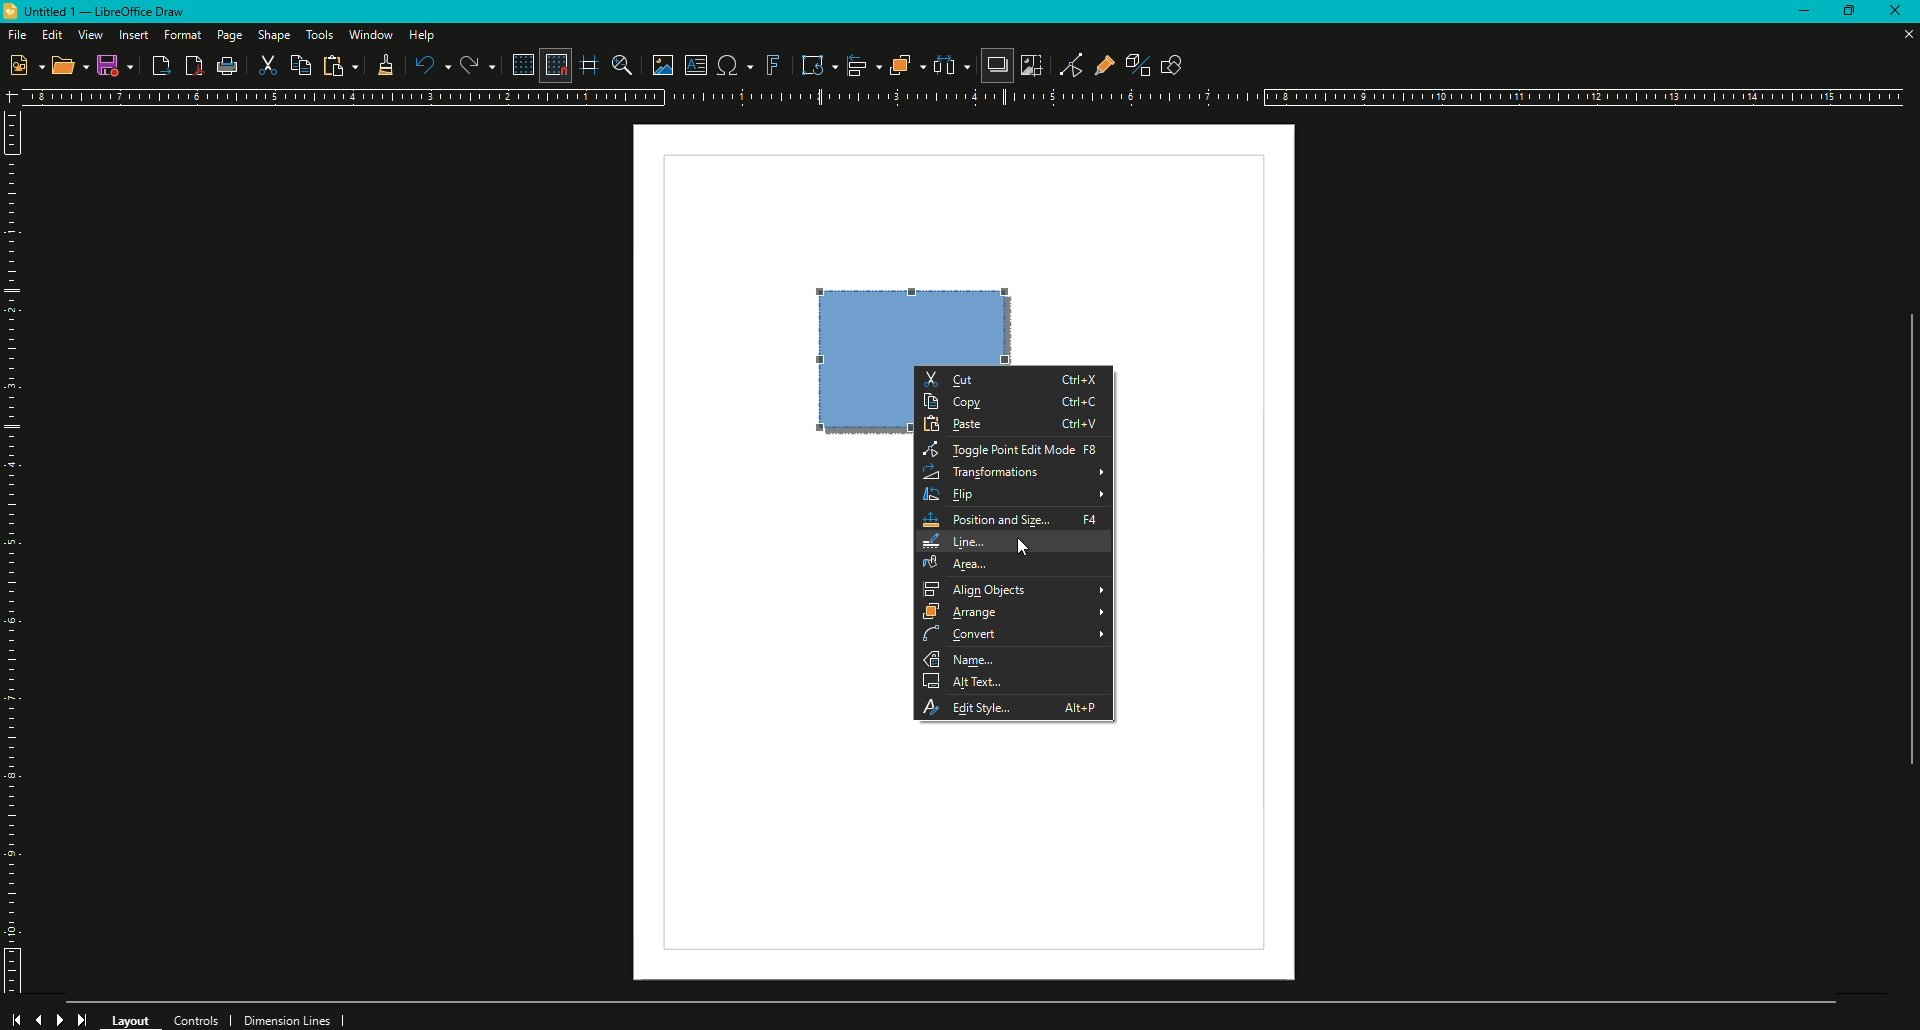  Describe the element at coordinates (431, 65) in the screenshot. I see `Undo` at that location.